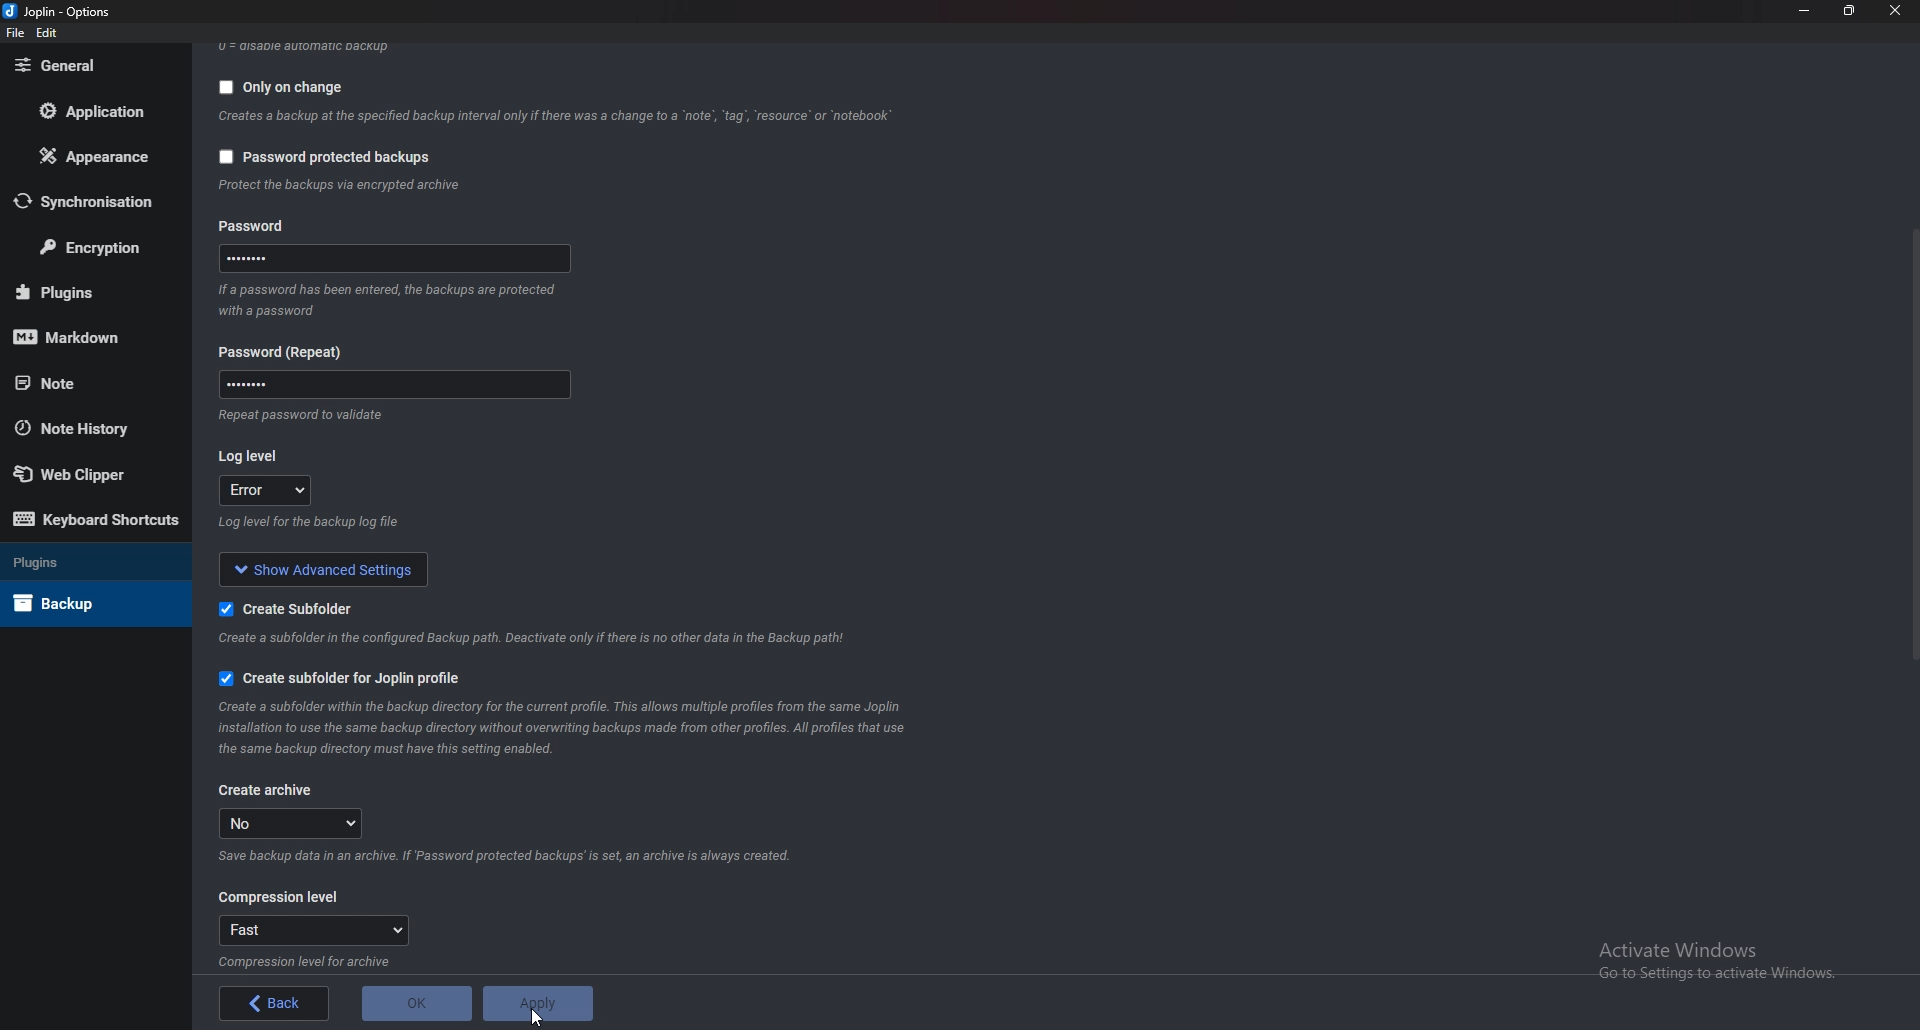  I want to click on note, so click(81, 383).